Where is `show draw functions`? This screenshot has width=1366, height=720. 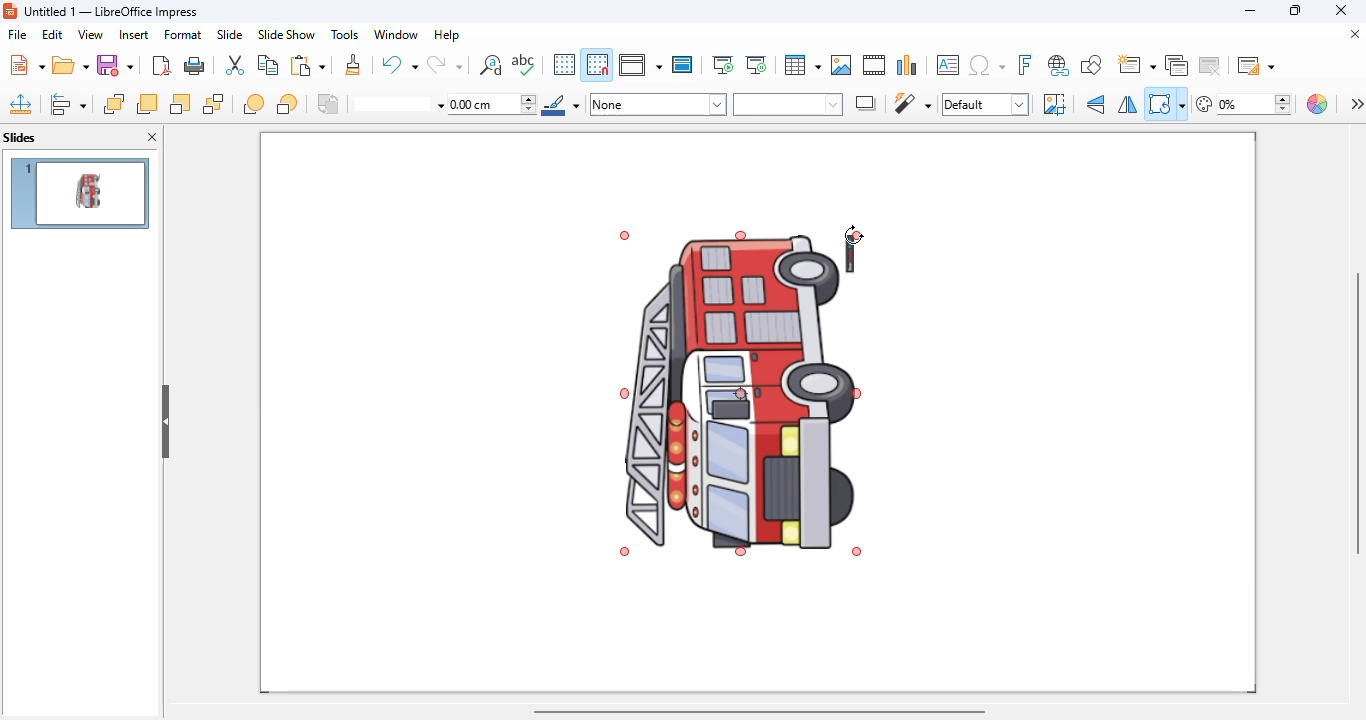
show draw functions is located at coordinates (1092, 65).